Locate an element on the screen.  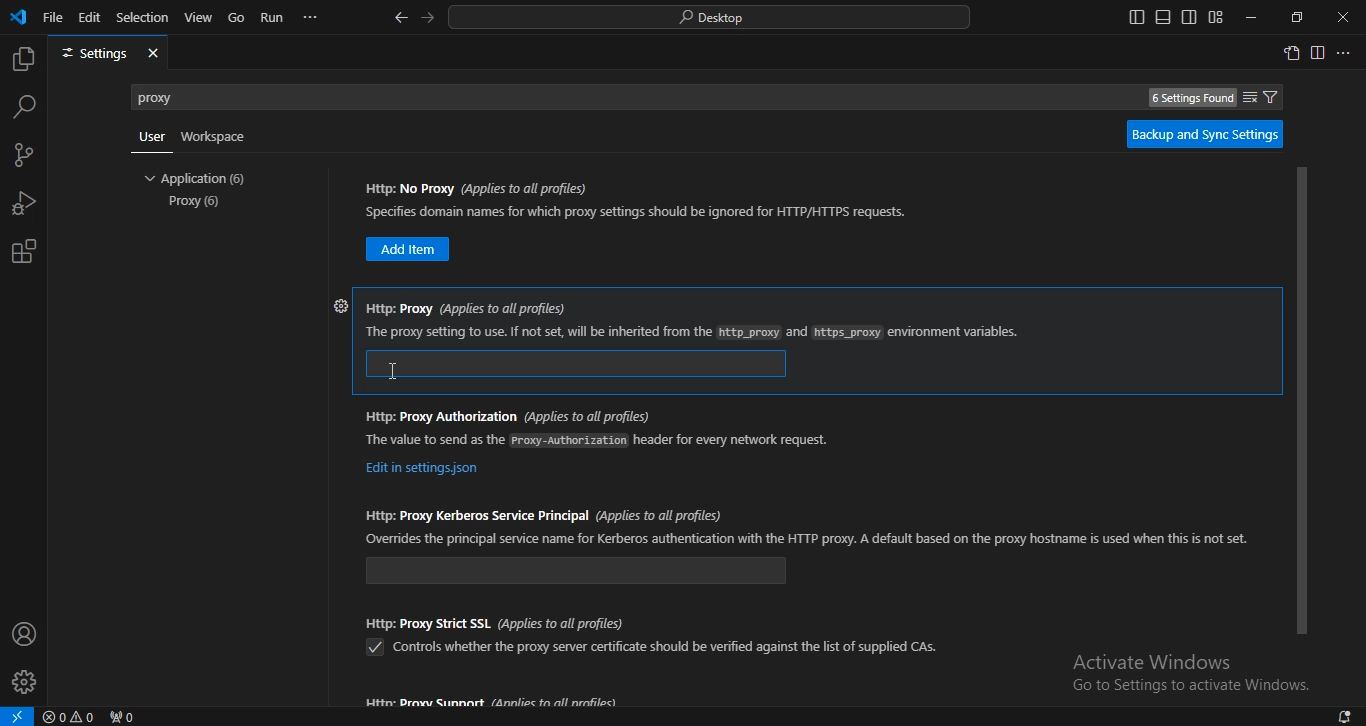
No problems is located at coordinates (71, 716).